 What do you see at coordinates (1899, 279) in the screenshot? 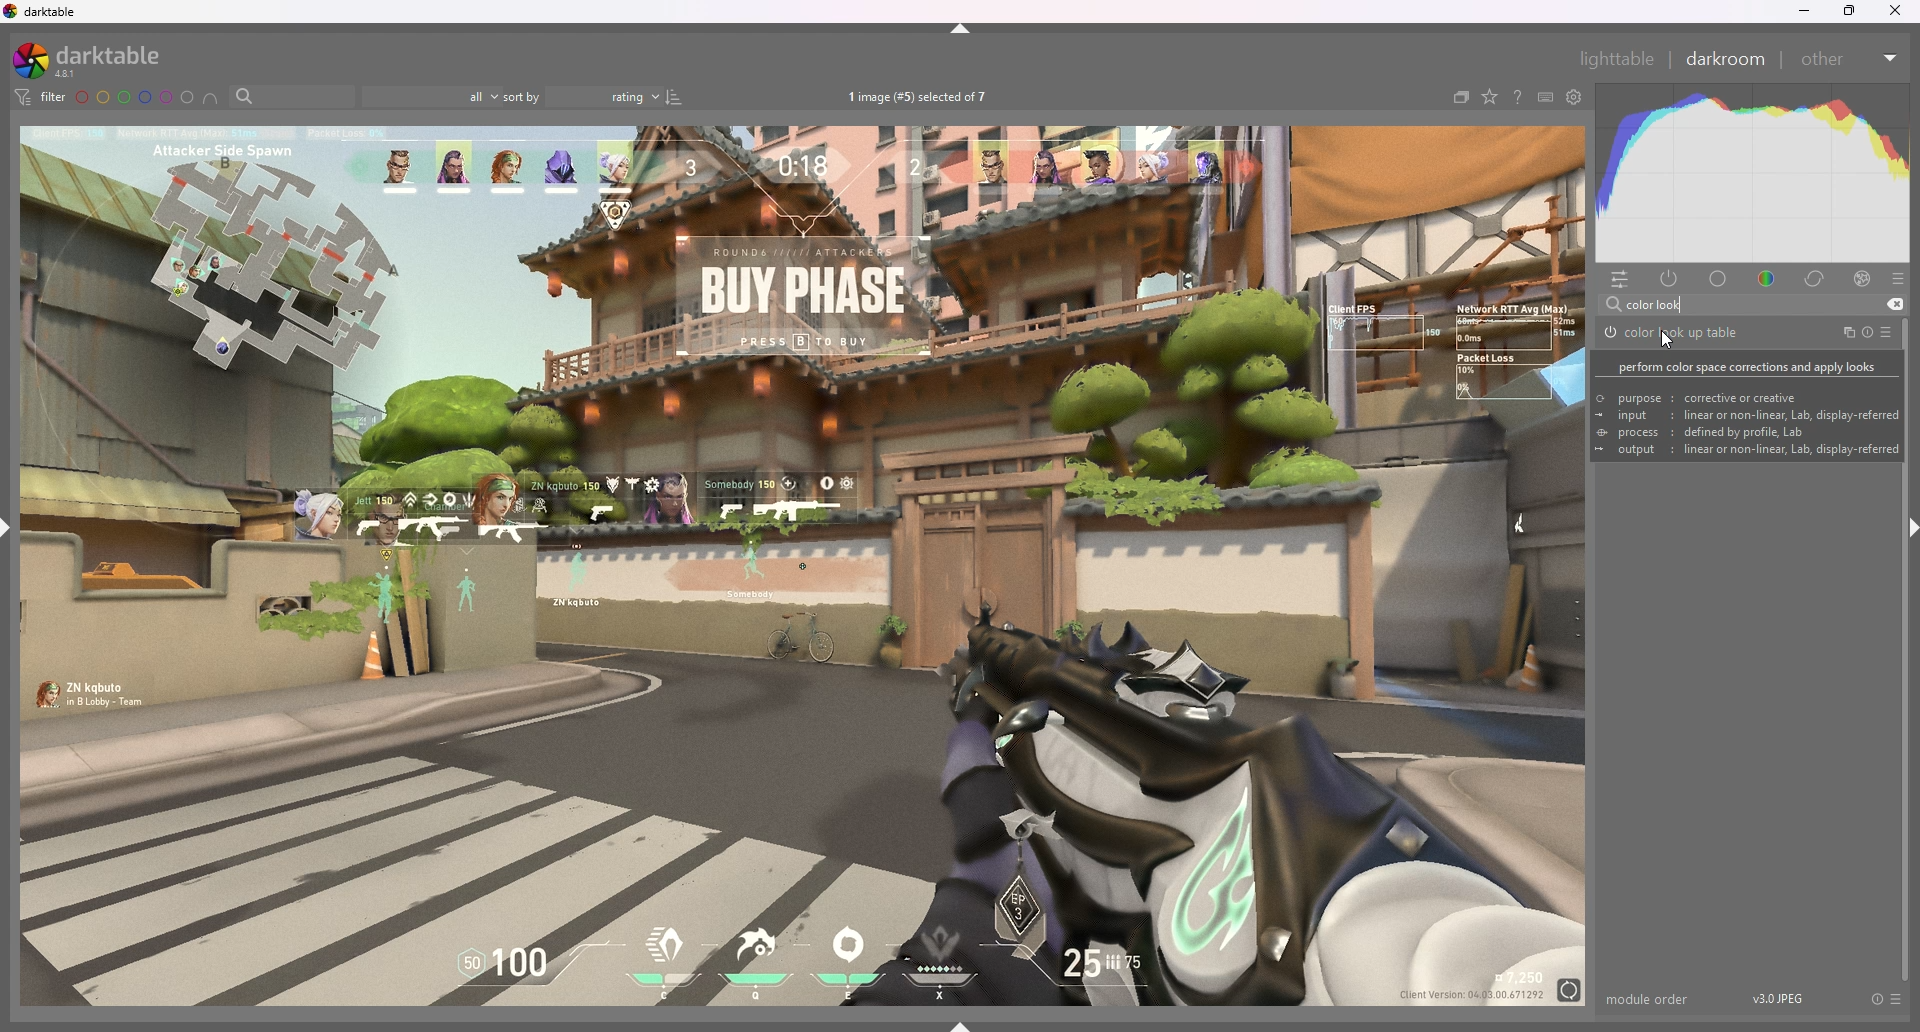
I see `presets` at bounding box center [1899, 279].